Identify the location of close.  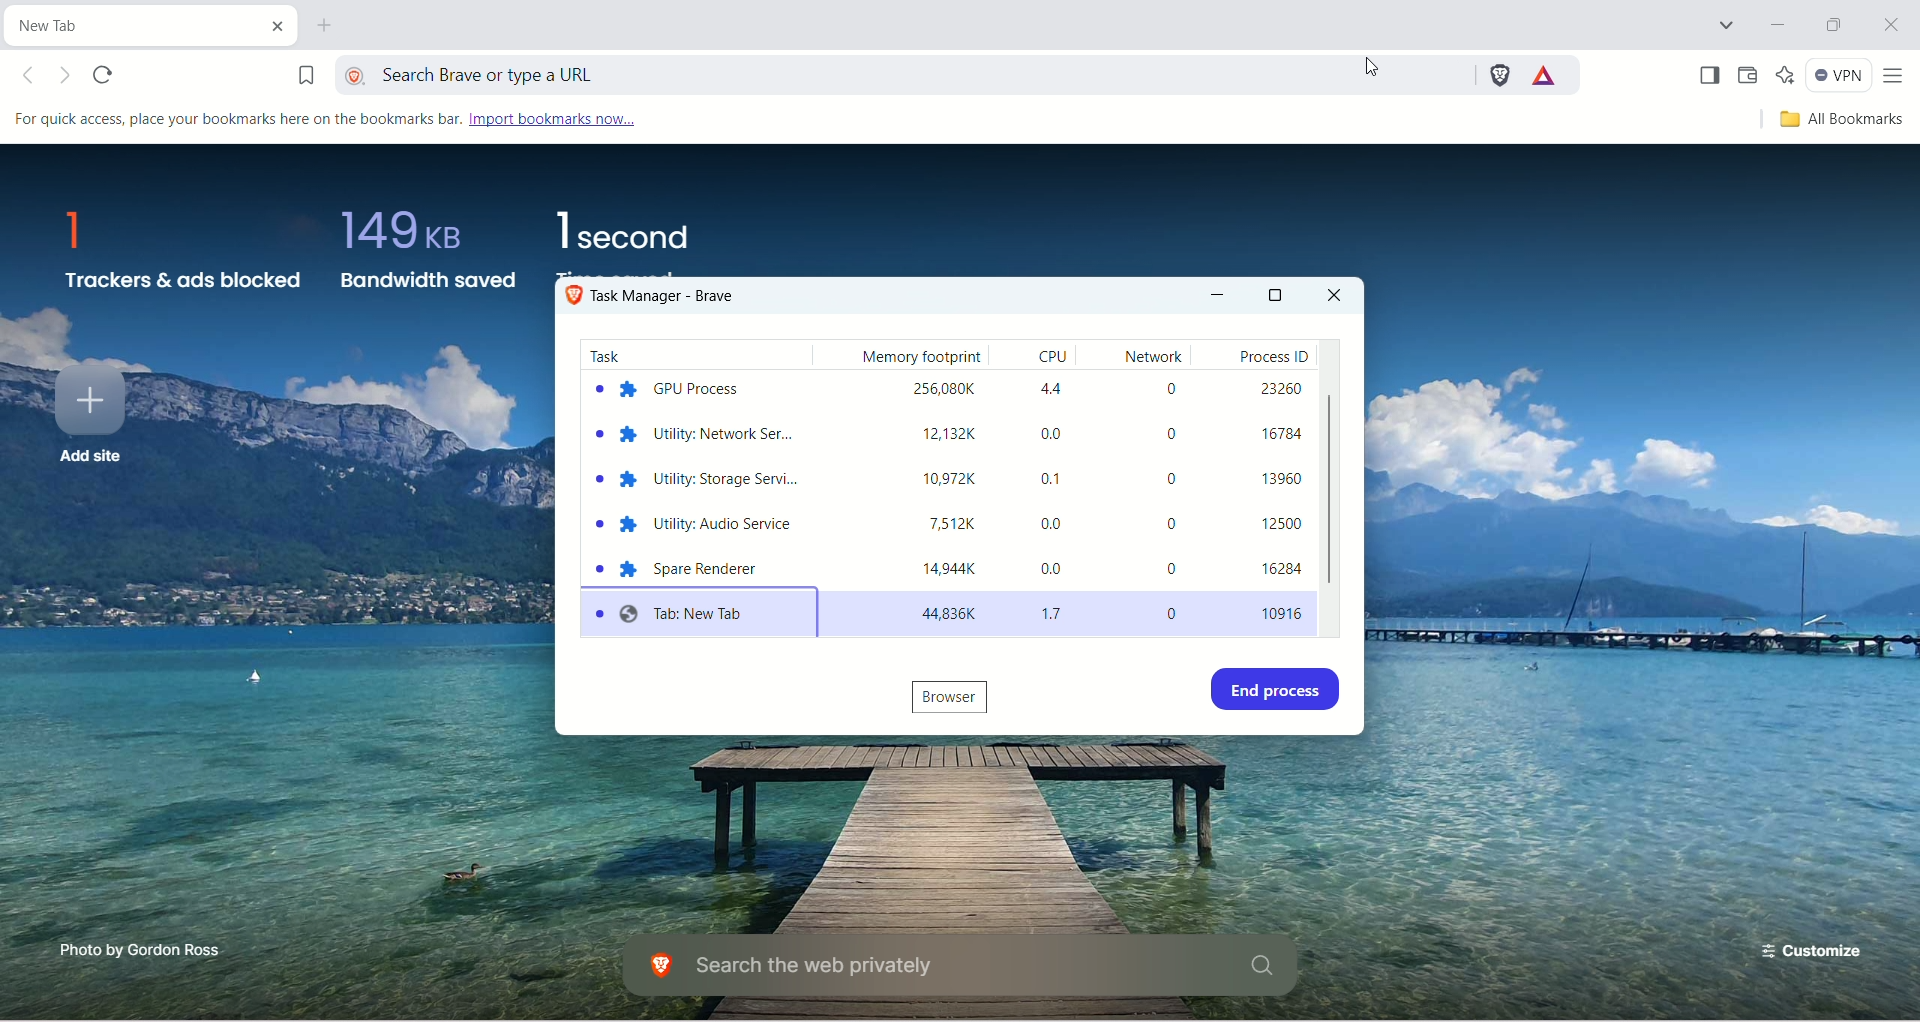
(1336, 296).